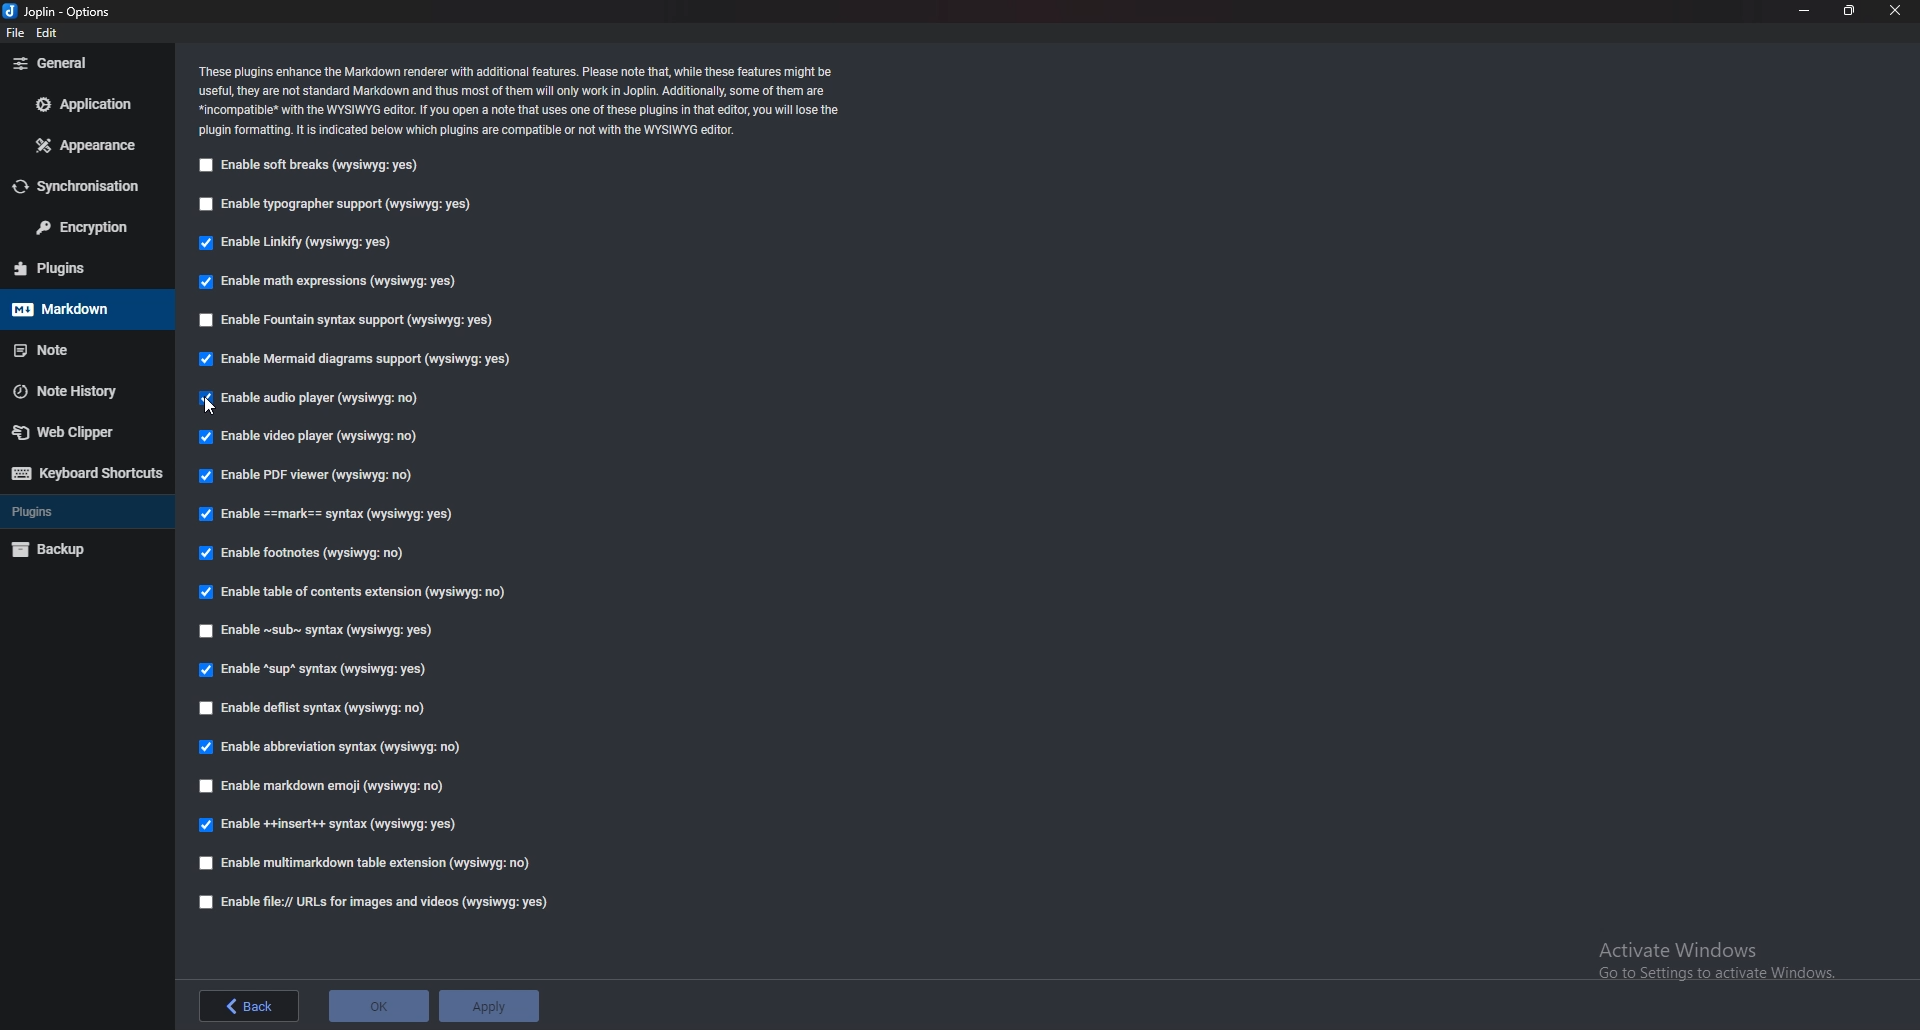  What do you see at coordinates (79, 551) in the screenshot?
I see `Backup` at bounding box center [79, 551].